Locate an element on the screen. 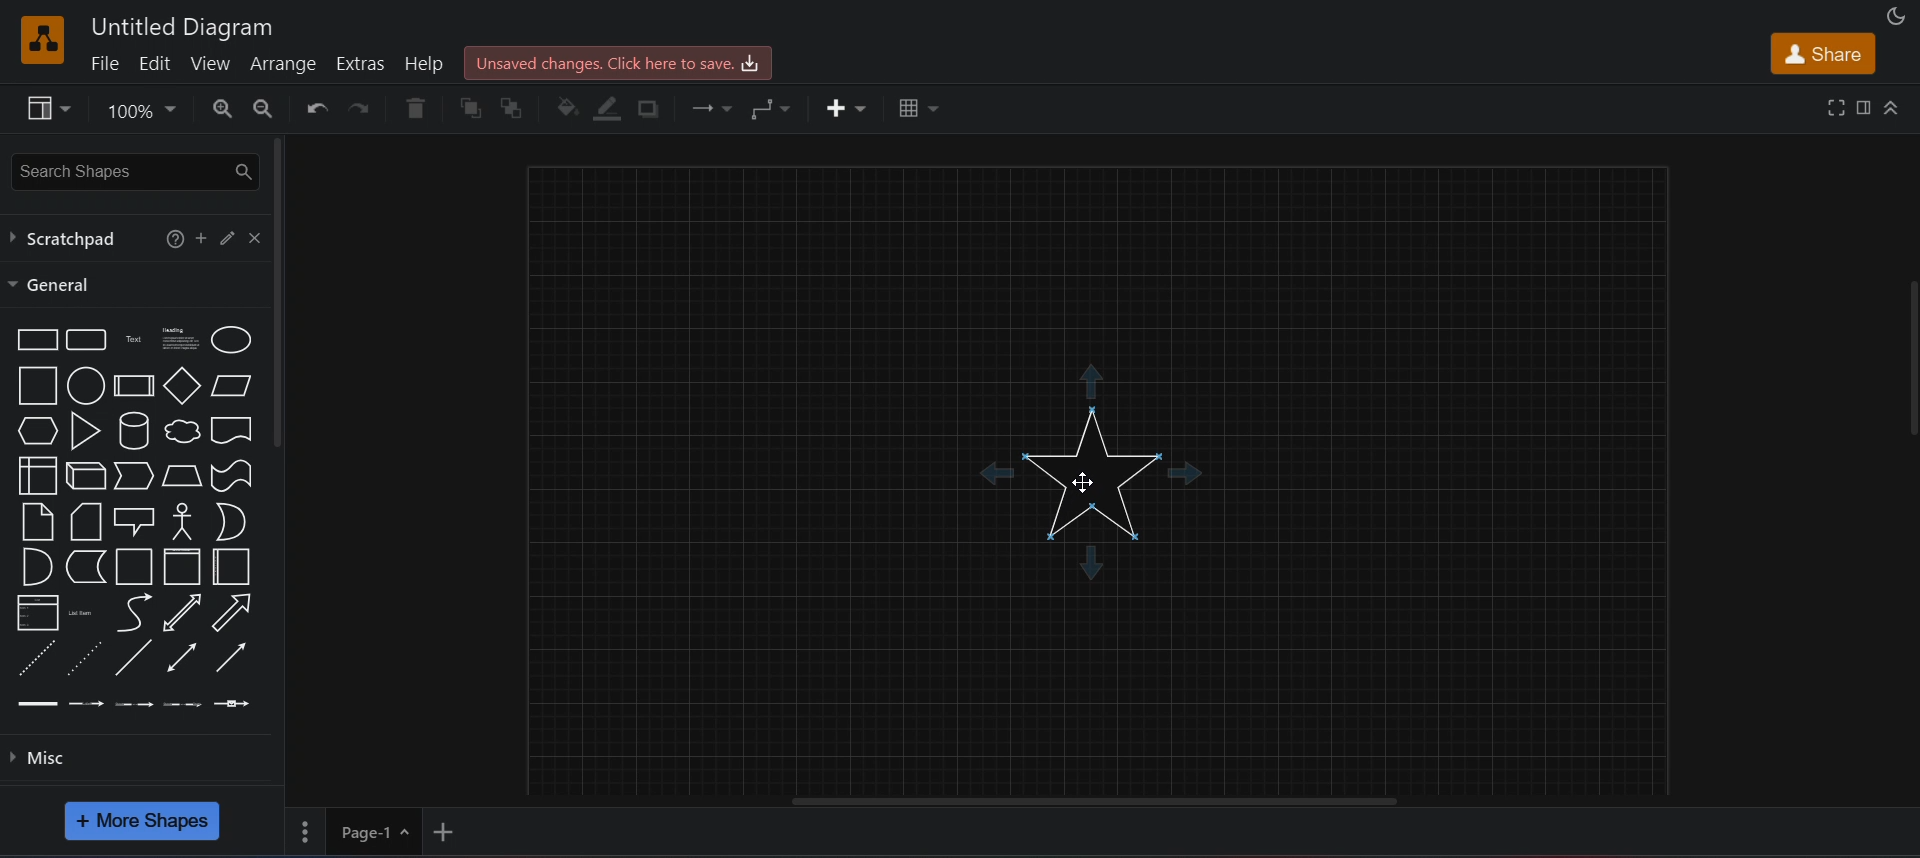 This screenshot has height=858, width=1920. add new page is located at coordinates (447, 832).